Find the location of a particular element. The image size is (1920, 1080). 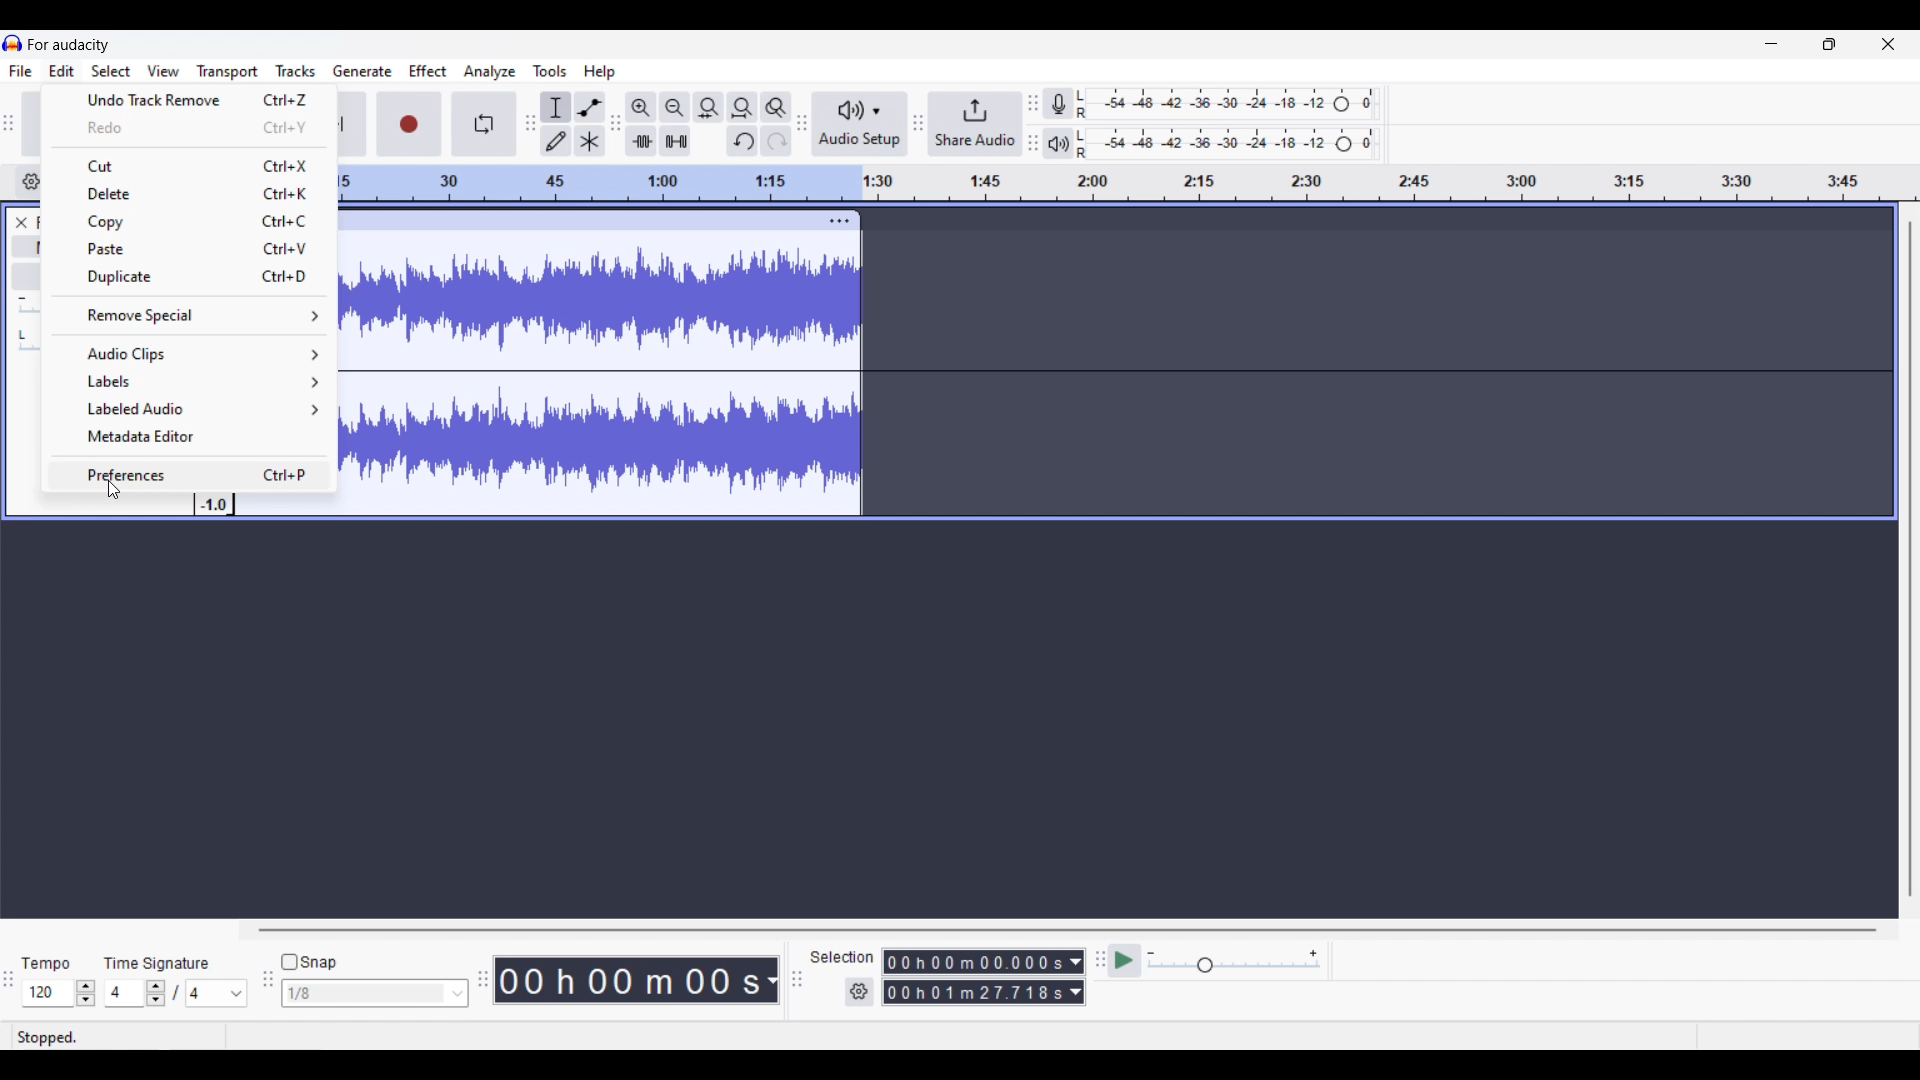

Vertical slide bar is located at coordinates (1910, 560).